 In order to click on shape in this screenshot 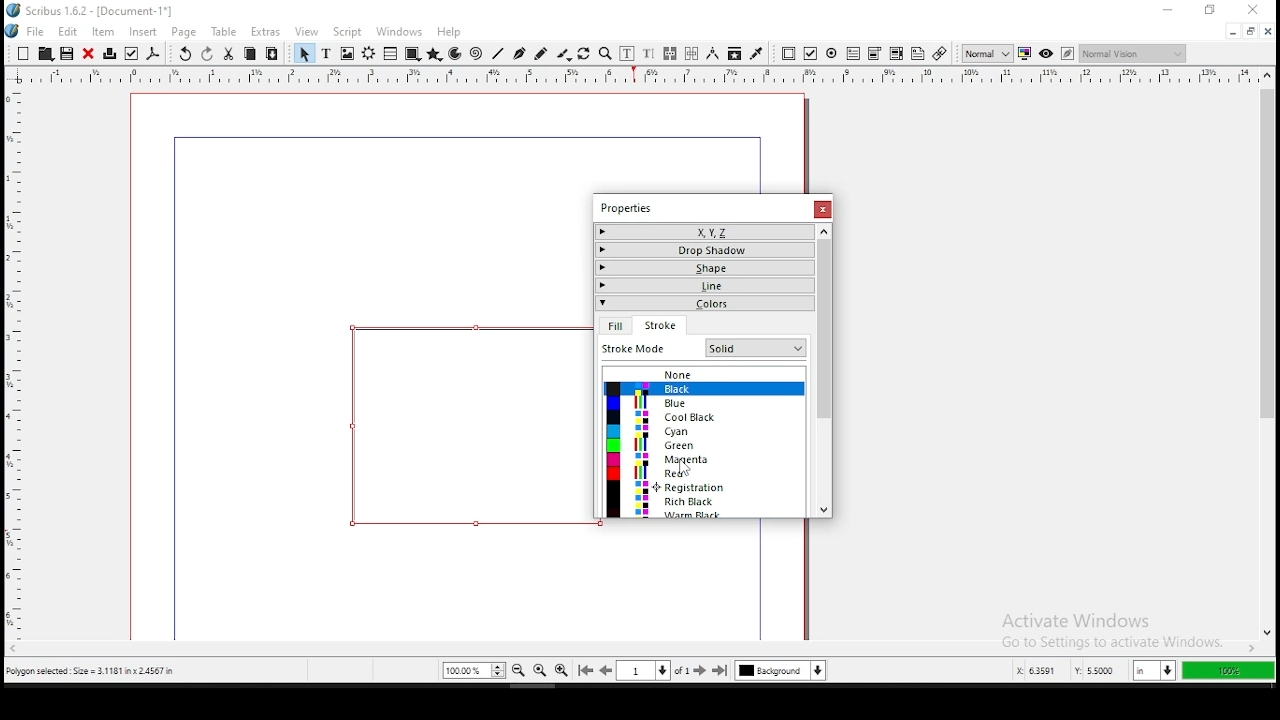, I will do `click(459, 422)`.